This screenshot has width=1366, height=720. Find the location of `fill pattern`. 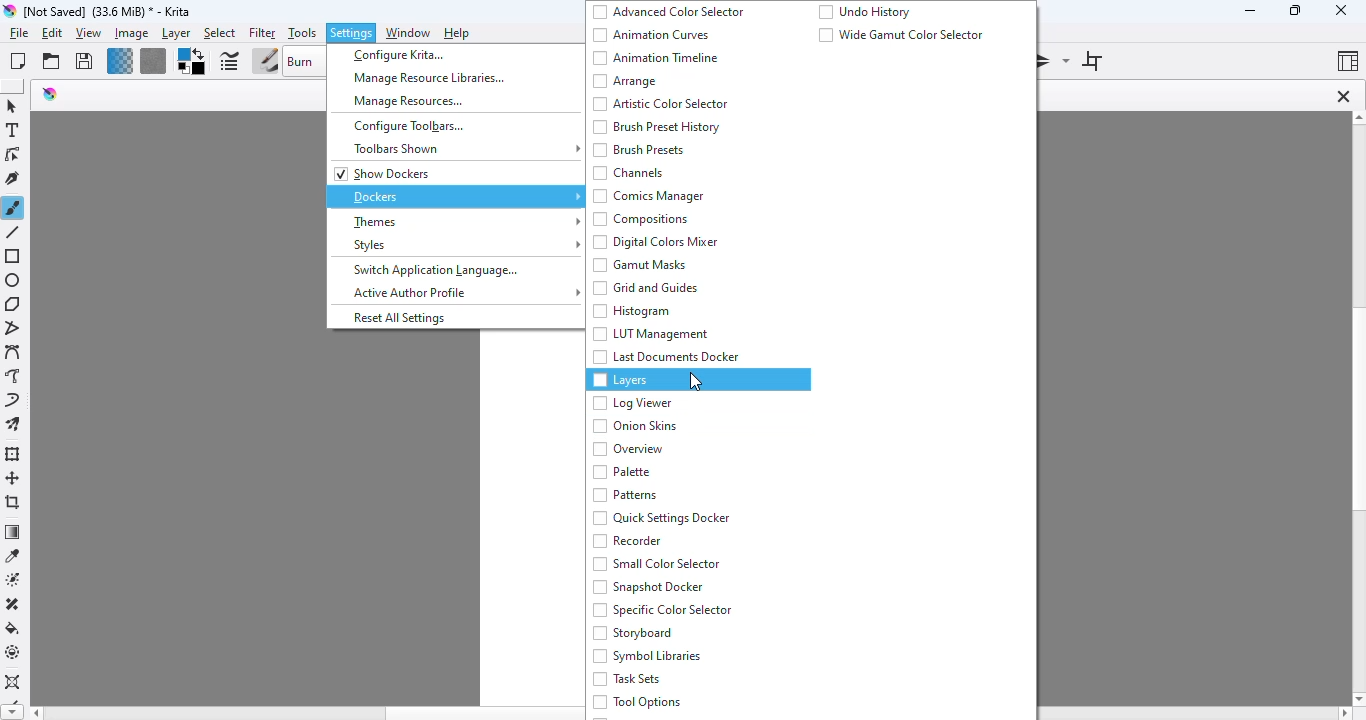

fill pattern is located at coordinates (153, 61).